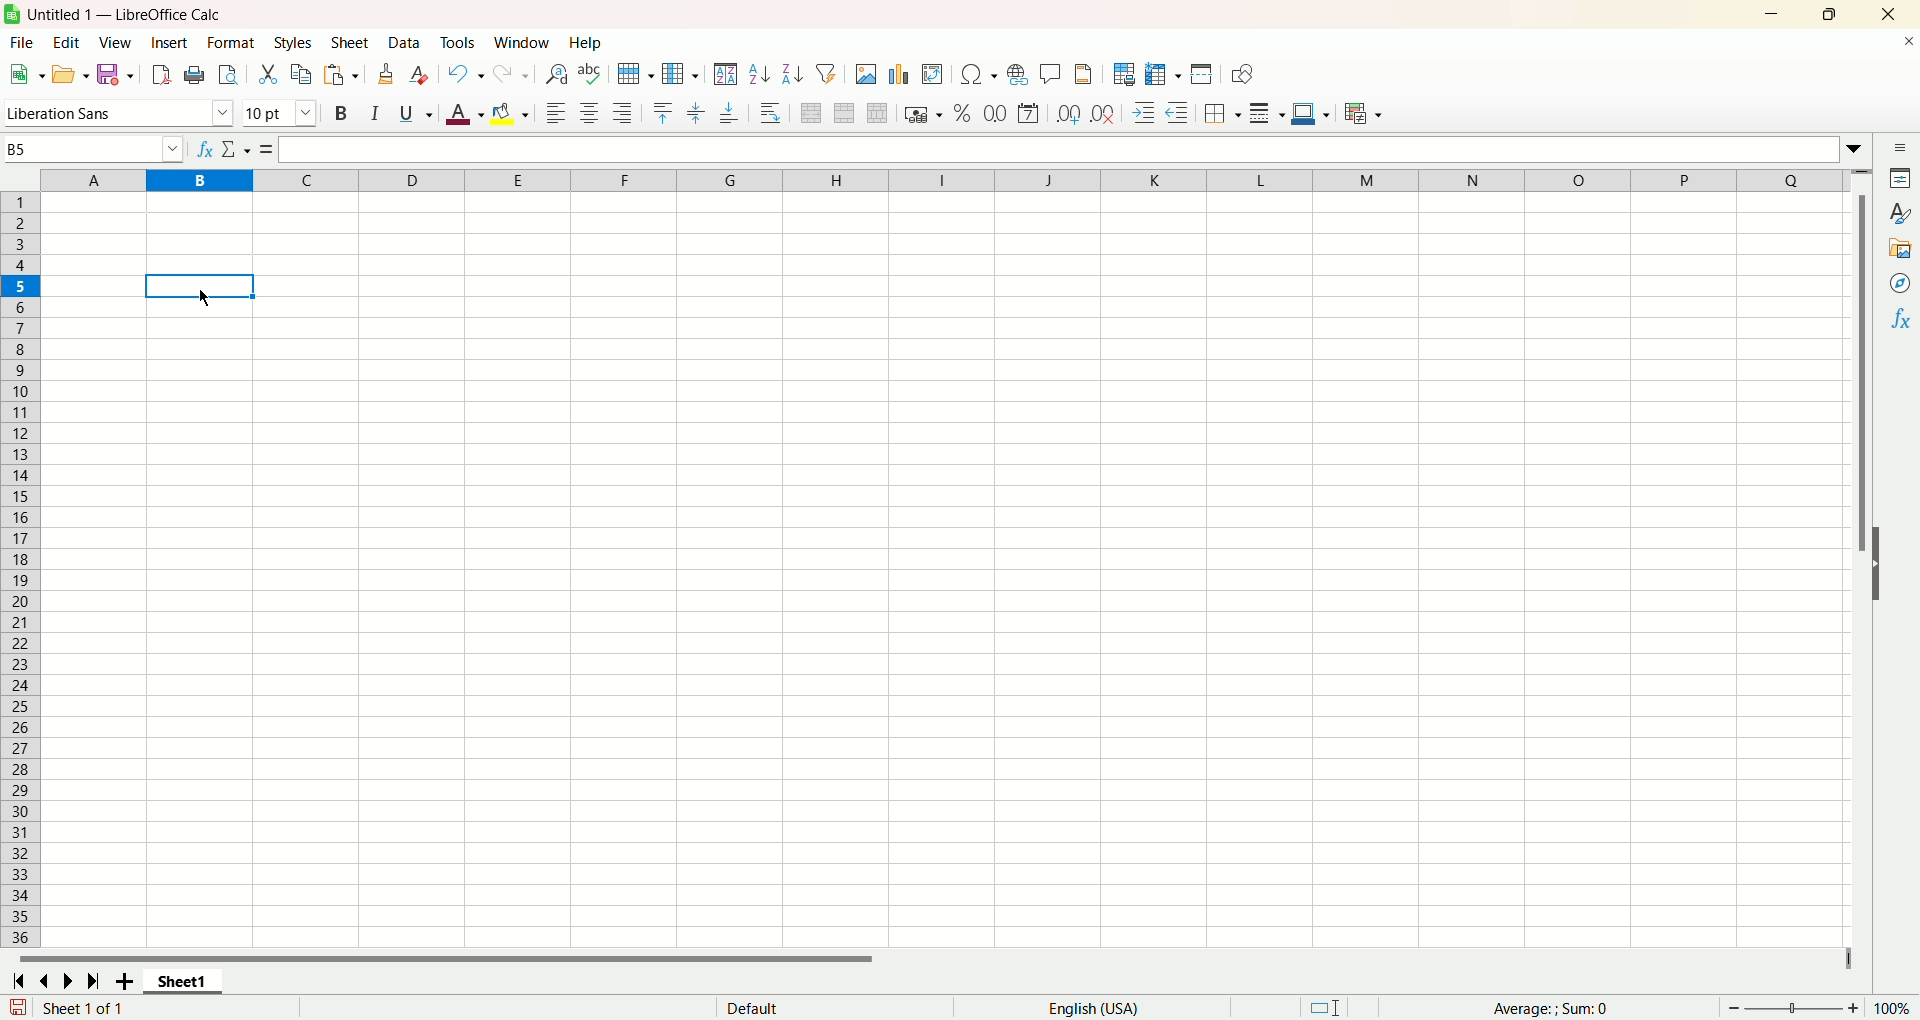 This screenshot has height=1020, width=1920. I want to click on freeze rows and column, so click(1162, 75).